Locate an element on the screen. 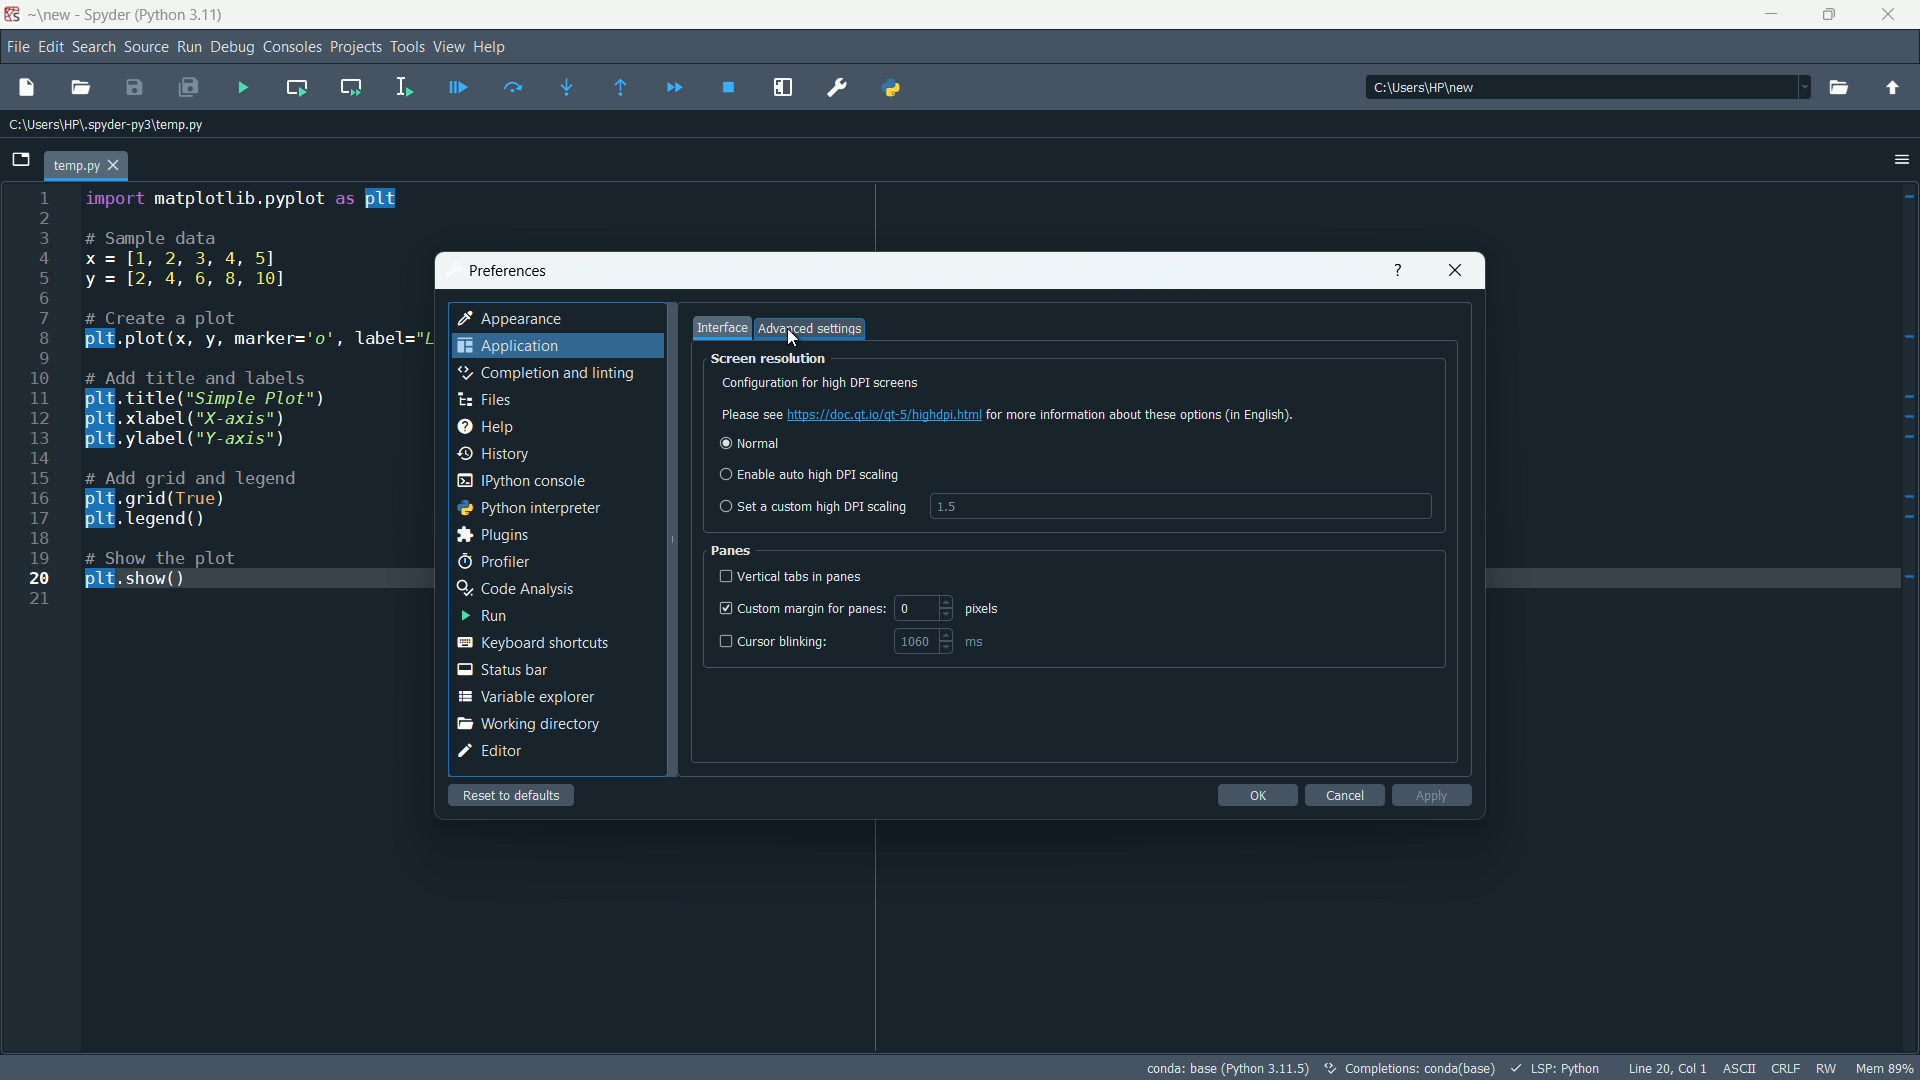 The image size is (1920, 1080). file directory is located at coordinates (104, 125).